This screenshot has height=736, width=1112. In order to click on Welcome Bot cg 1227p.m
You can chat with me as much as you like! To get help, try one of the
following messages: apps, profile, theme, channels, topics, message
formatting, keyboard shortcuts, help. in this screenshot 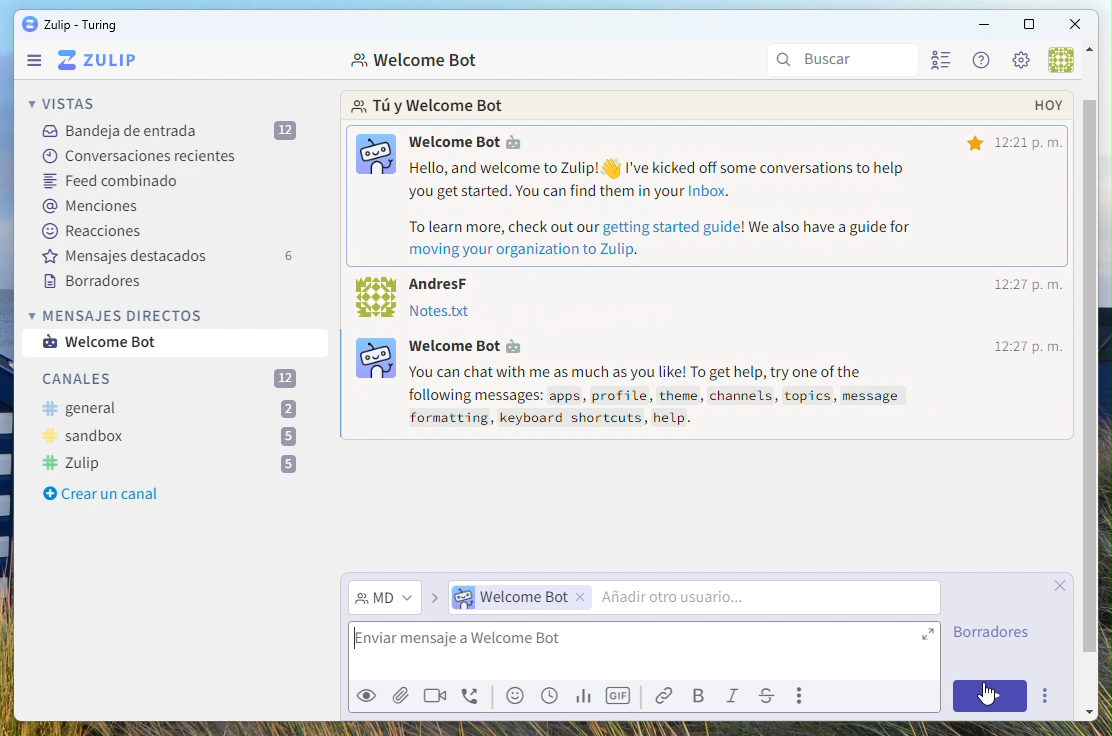, I will do `click(712, 384)`.